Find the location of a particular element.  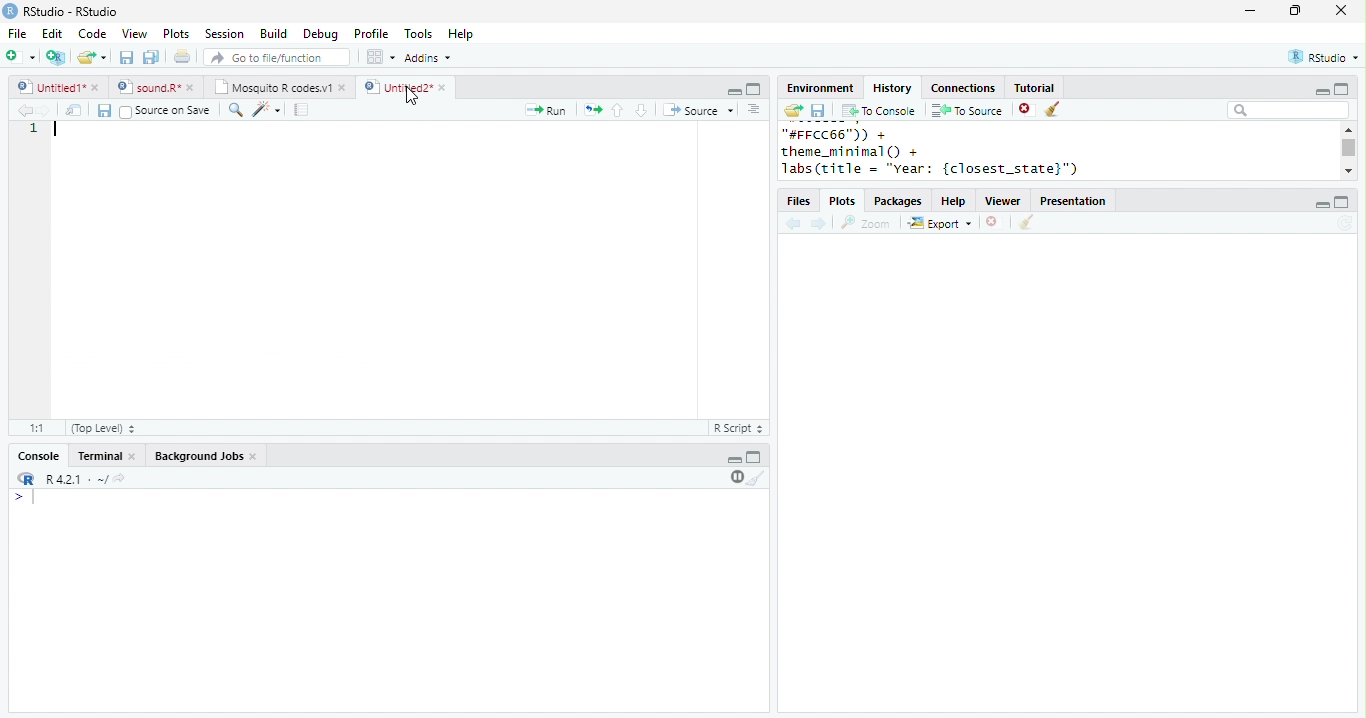

Untitled 2 is located at coordinates (397, 86).